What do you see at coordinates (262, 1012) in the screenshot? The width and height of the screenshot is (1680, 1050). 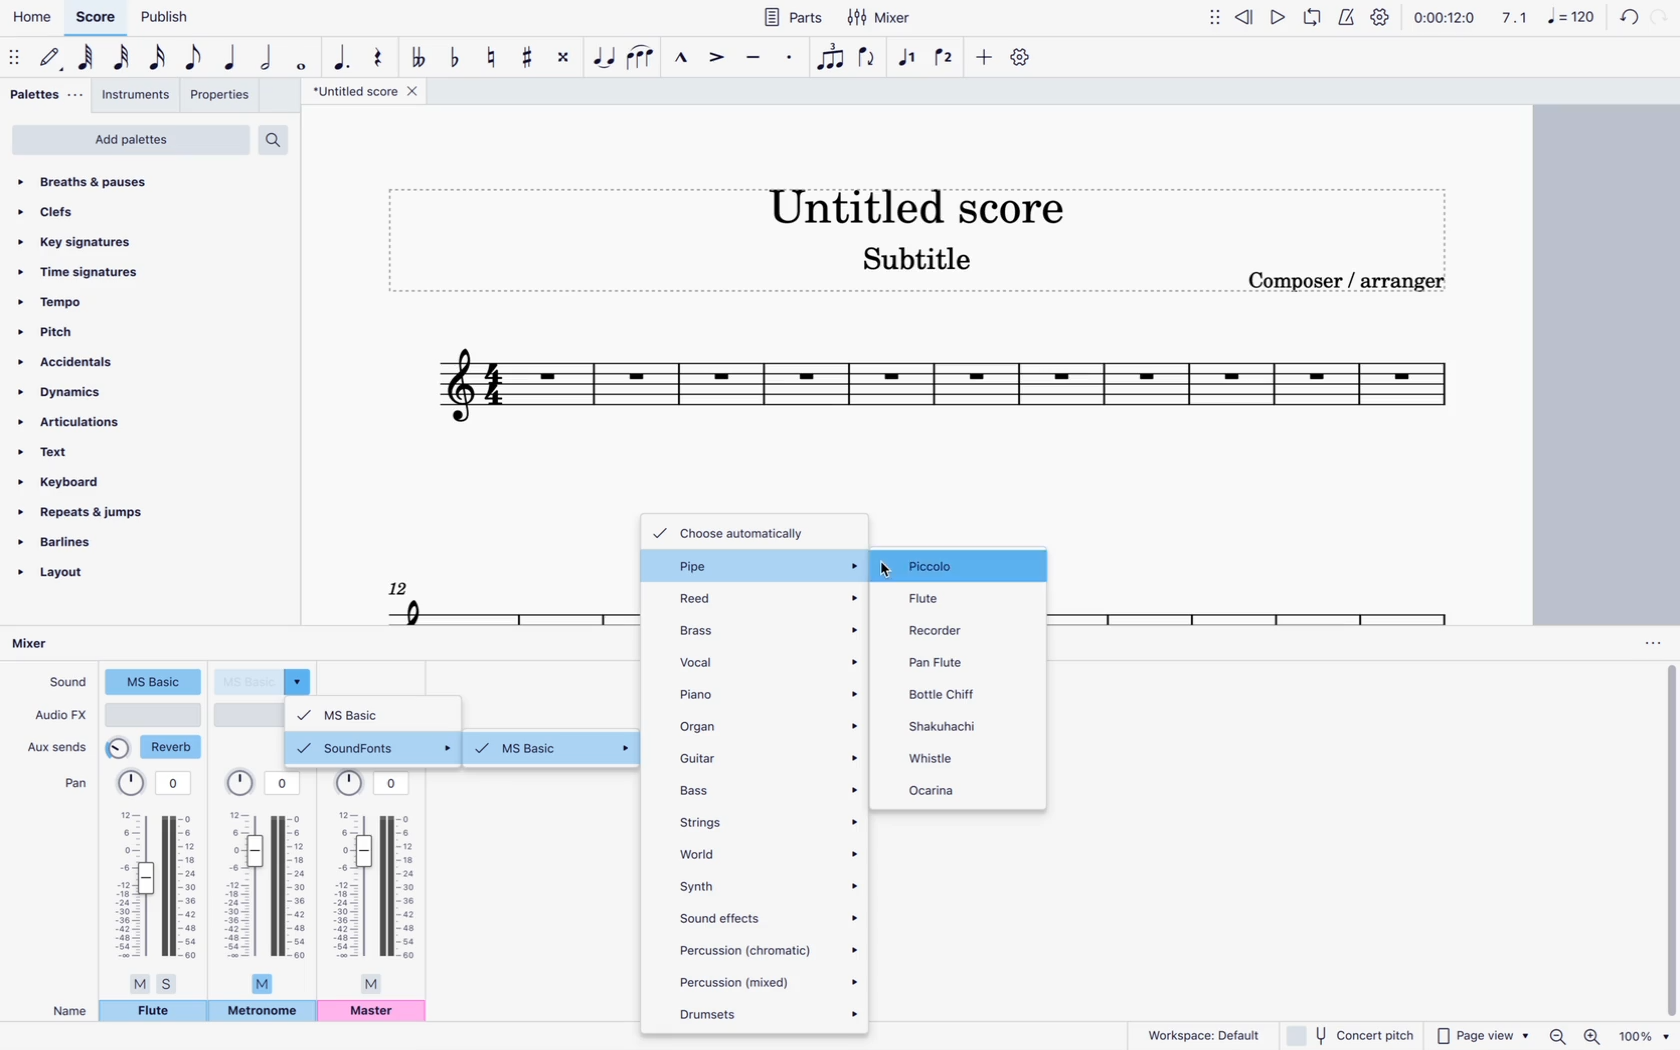 I see `metronome` at bounding box center [262, 1012].